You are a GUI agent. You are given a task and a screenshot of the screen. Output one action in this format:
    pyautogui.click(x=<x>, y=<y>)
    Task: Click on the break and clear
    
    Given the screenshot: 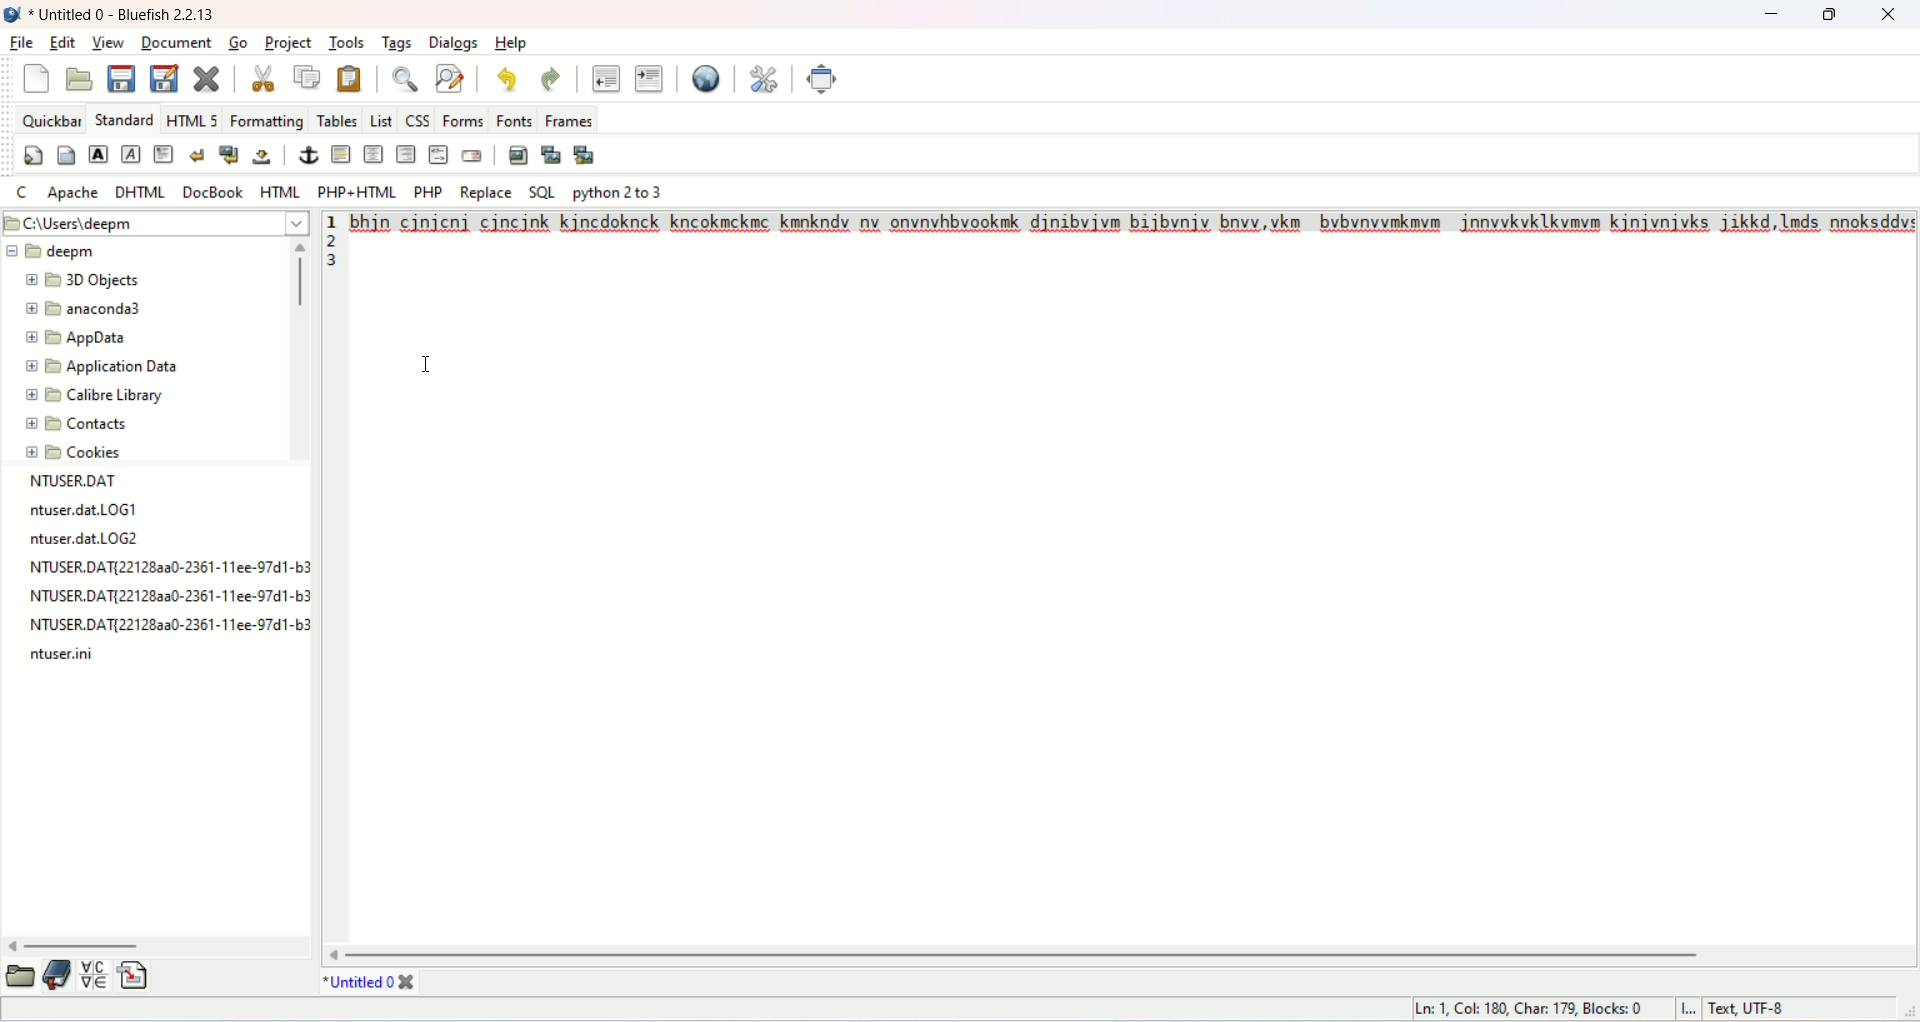 What is the action you would take?
    pyautogui.click(x=229, y=155)
    